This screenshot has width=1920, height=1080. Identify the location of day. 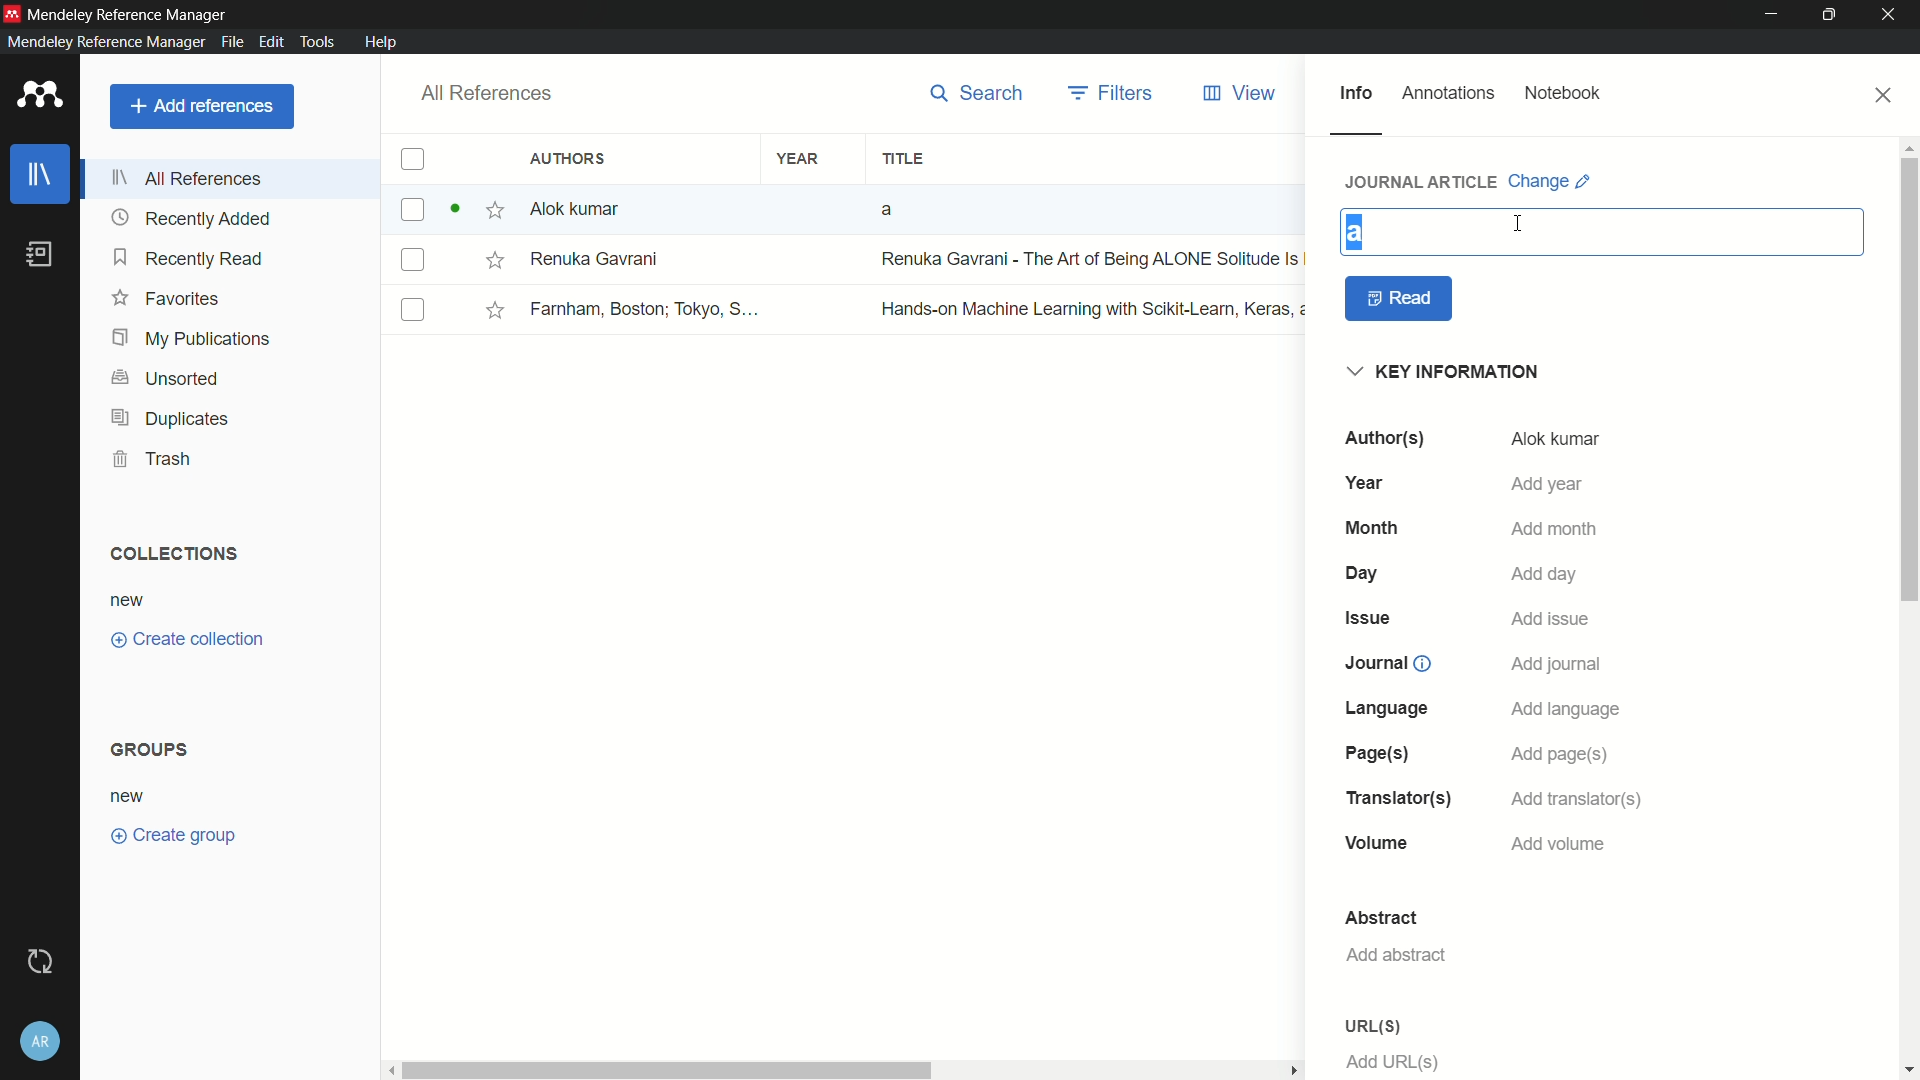
(1365, 574).